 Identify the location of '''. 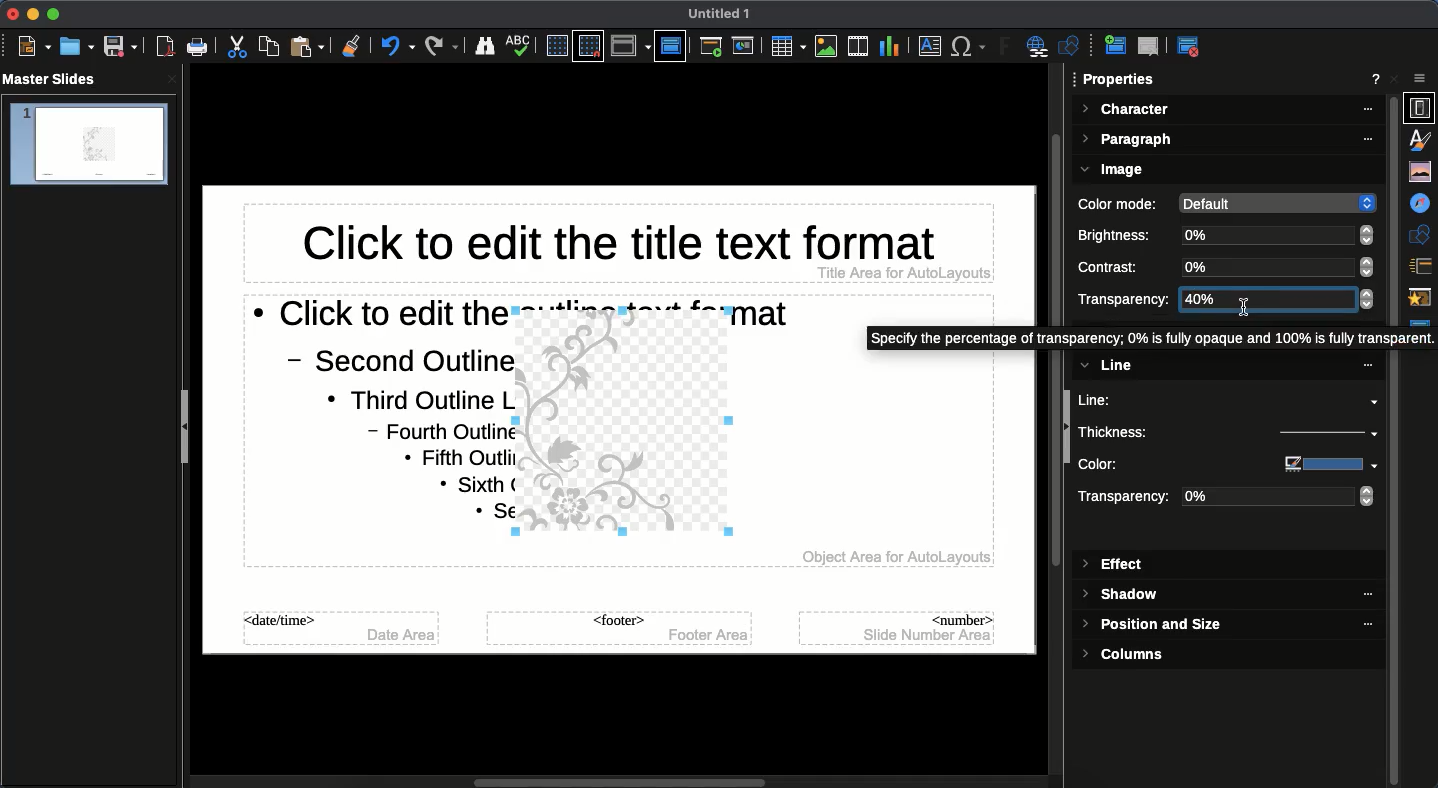
(1356, 625).